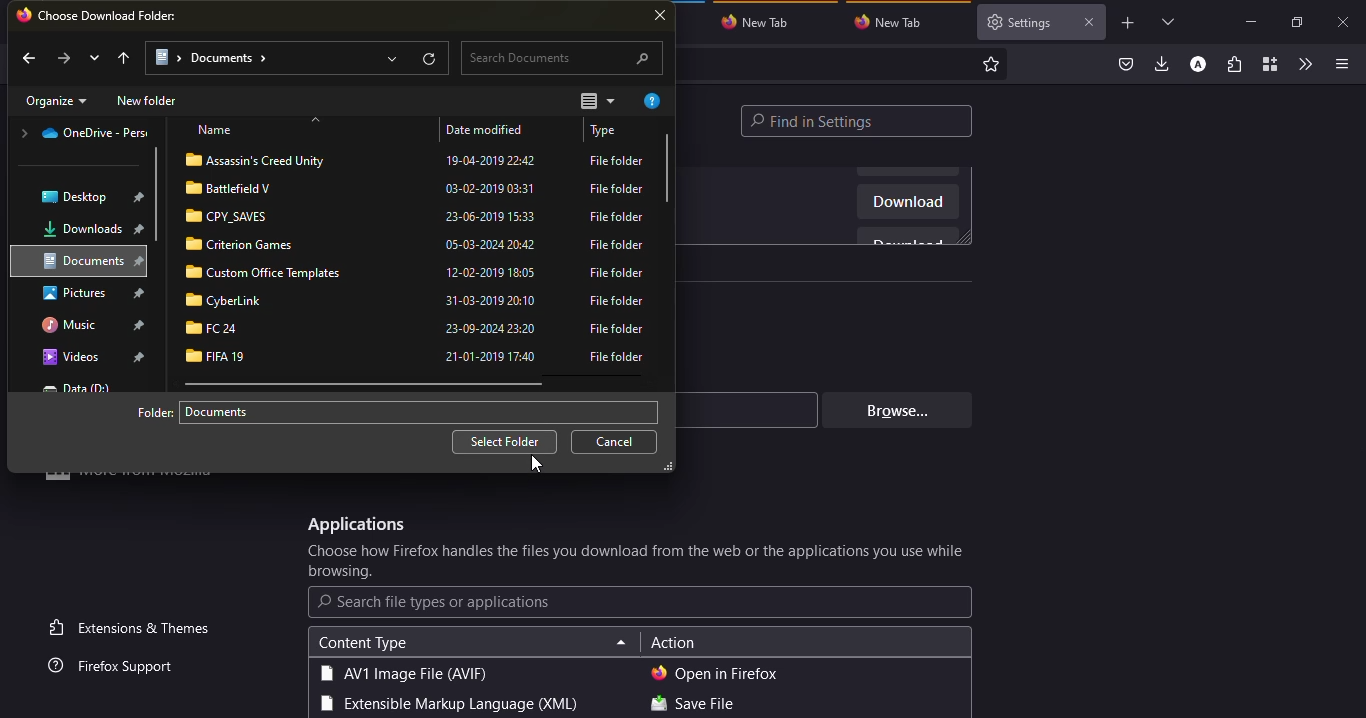  What do you see at coordinates (620, 303) in the screenshot?
I see `type` at bounding box center [620, 303].